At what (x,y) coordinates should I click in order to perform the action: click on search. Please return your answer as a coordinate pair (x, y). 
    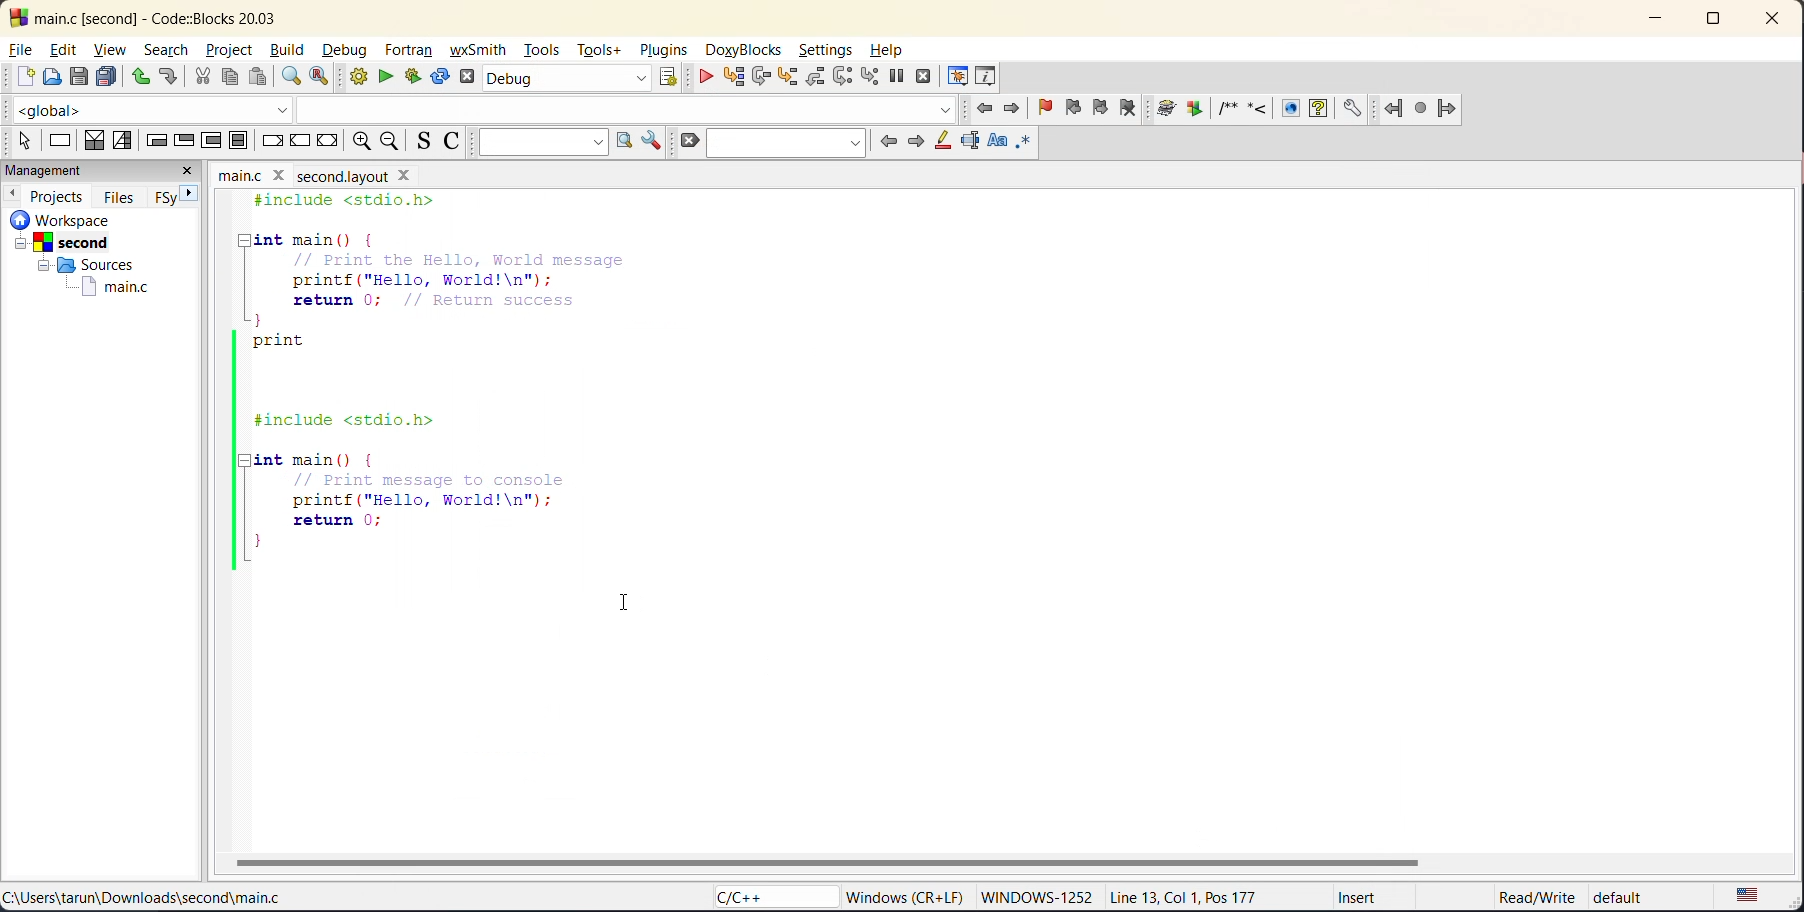
    Looking at the image, I should click on (167, 52).